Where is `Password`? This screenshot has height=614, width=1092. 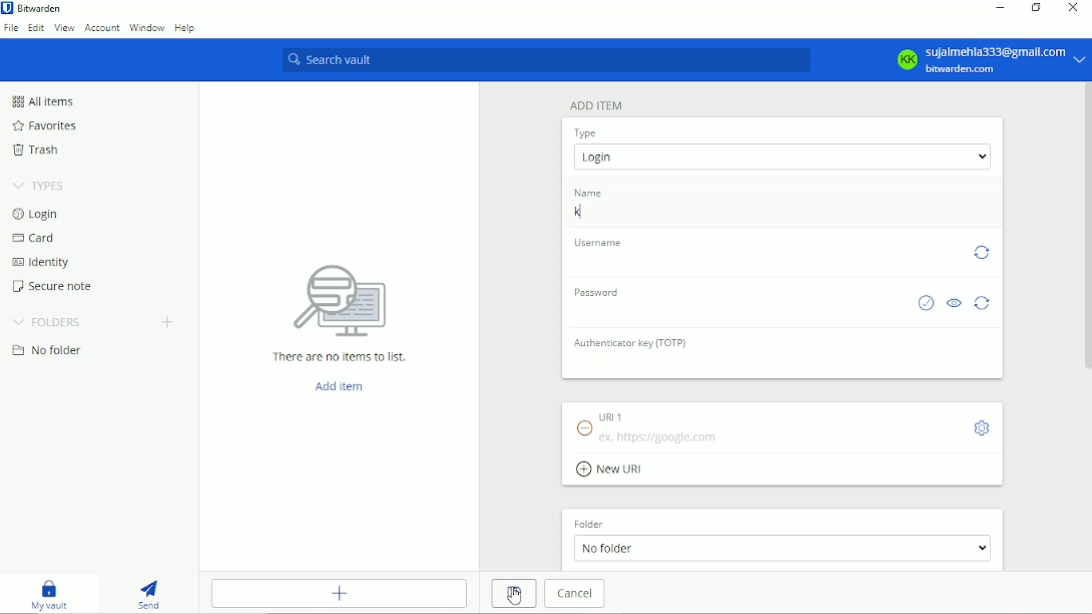
Password is located at coordinates (596, 292).